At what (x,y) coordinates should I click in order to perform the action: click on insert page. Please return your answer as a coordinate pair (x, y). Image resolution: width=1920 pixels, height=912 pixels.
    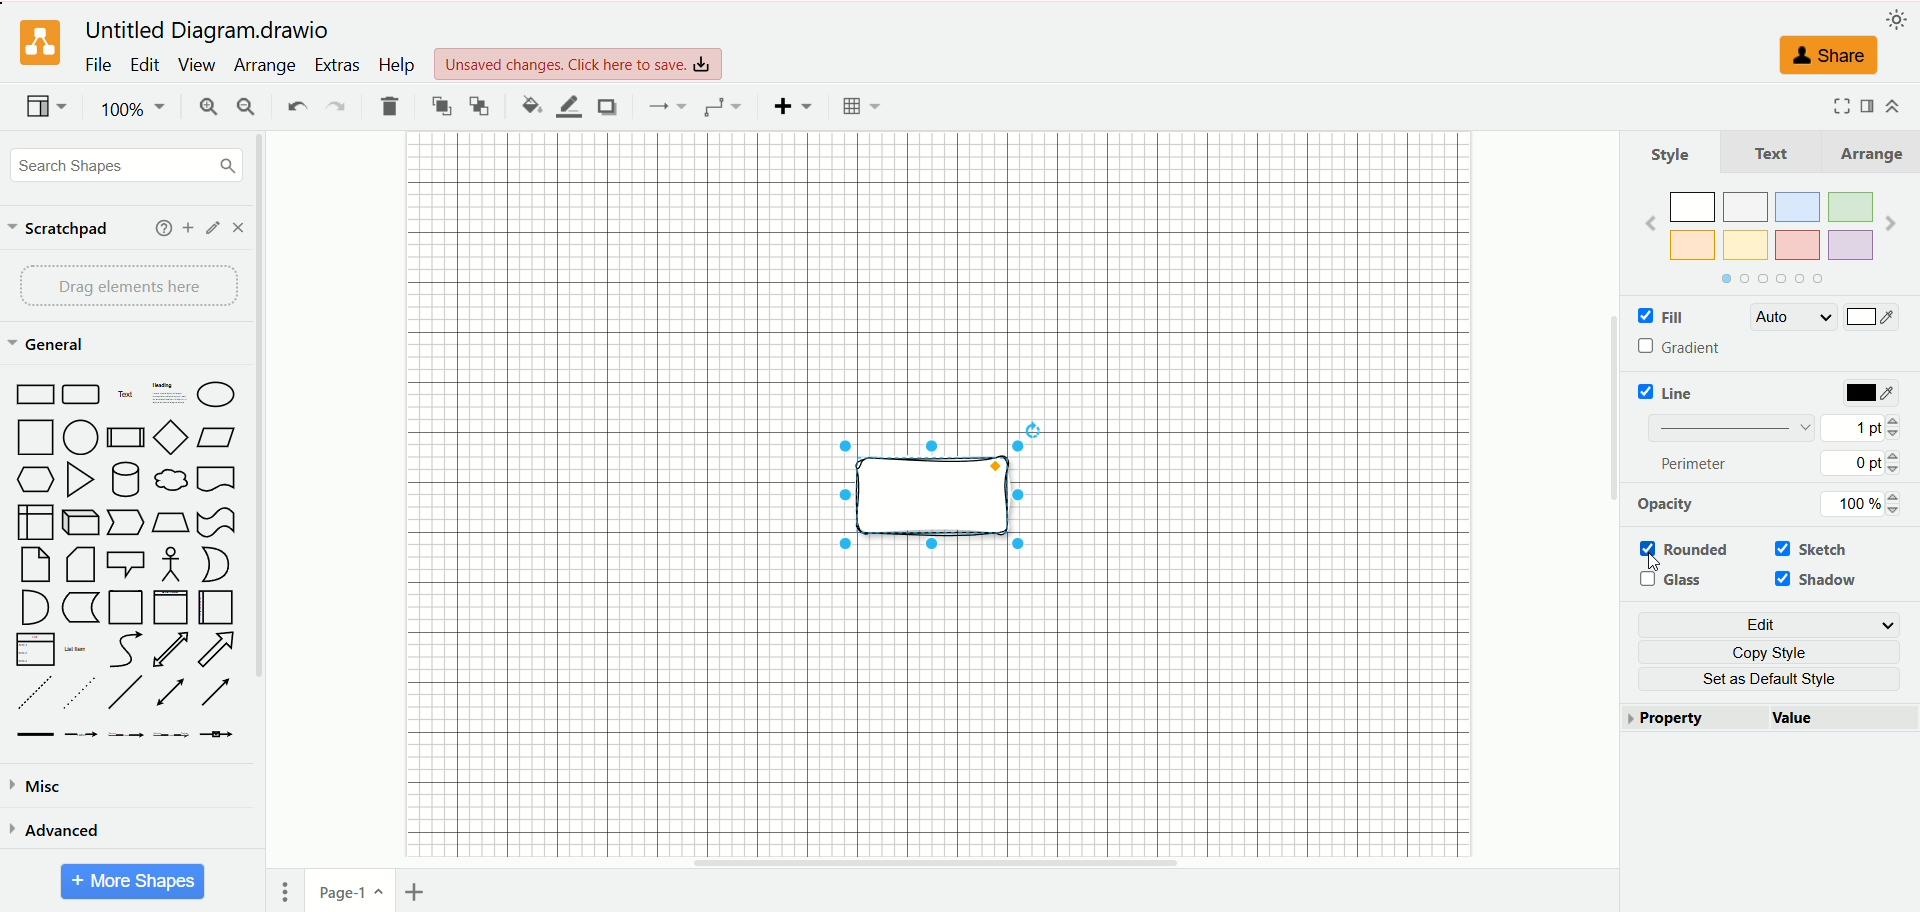
    Looking at the image, I should click on (419, 892).